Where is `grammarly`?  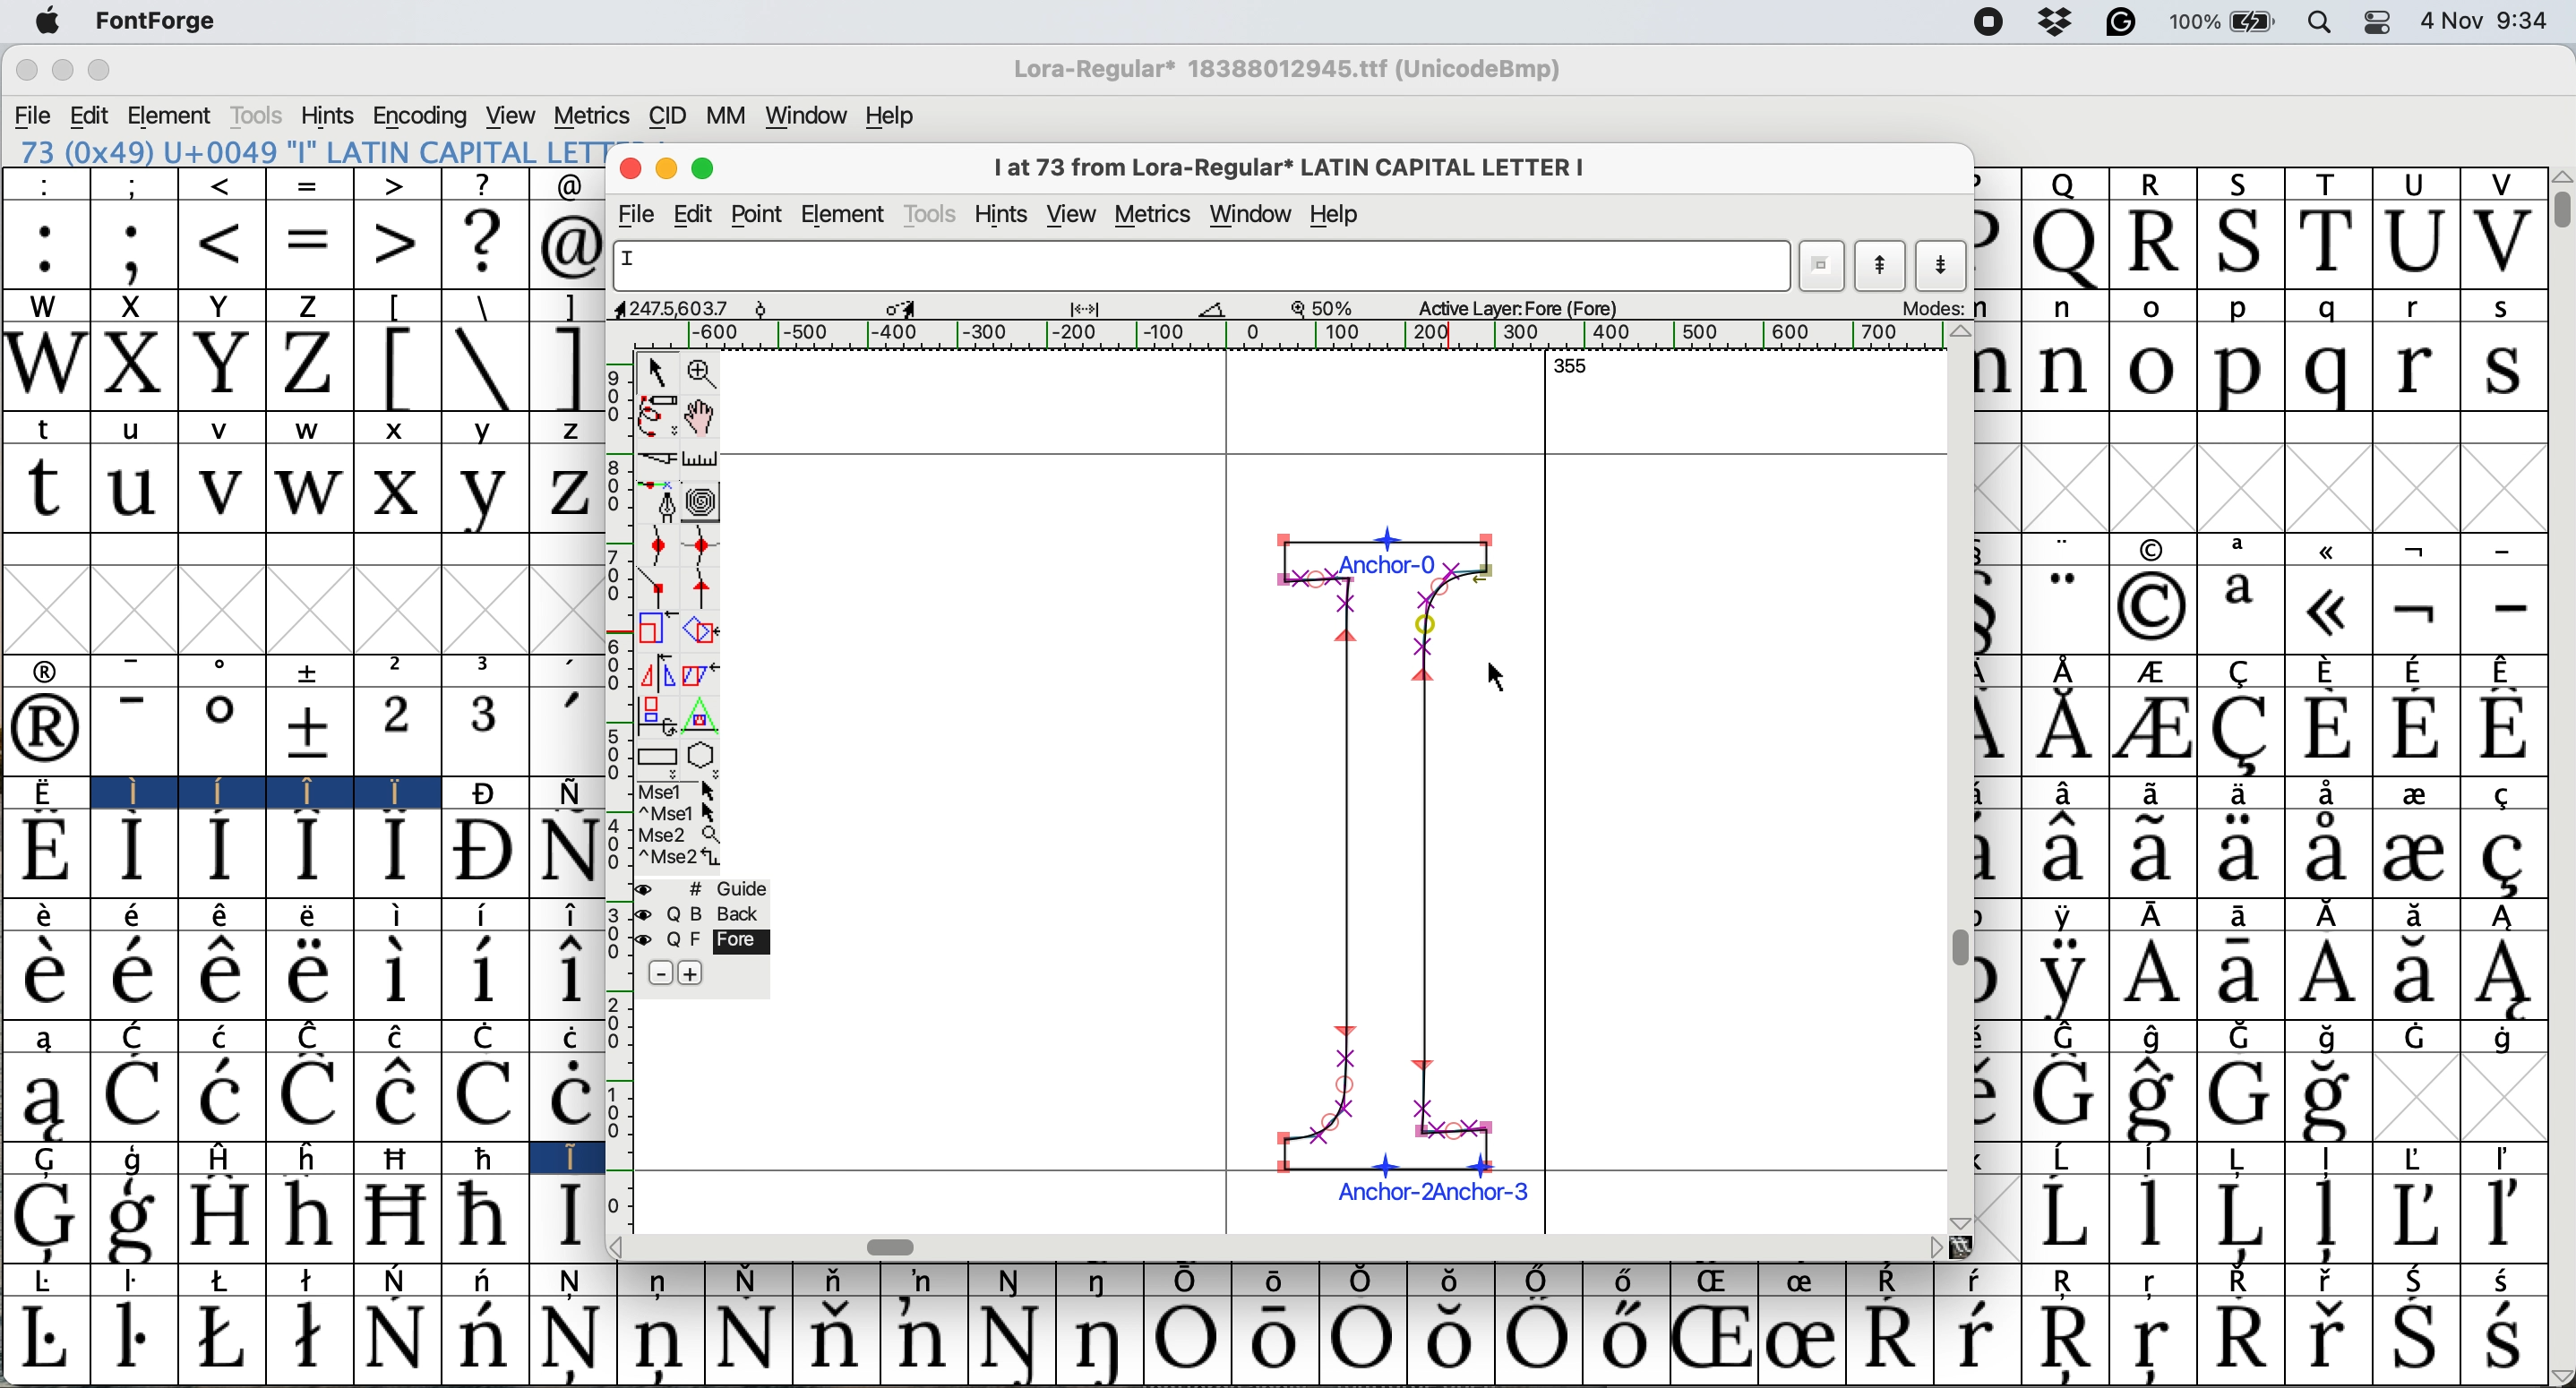
grammarly is located at coordinates (2130, 24).